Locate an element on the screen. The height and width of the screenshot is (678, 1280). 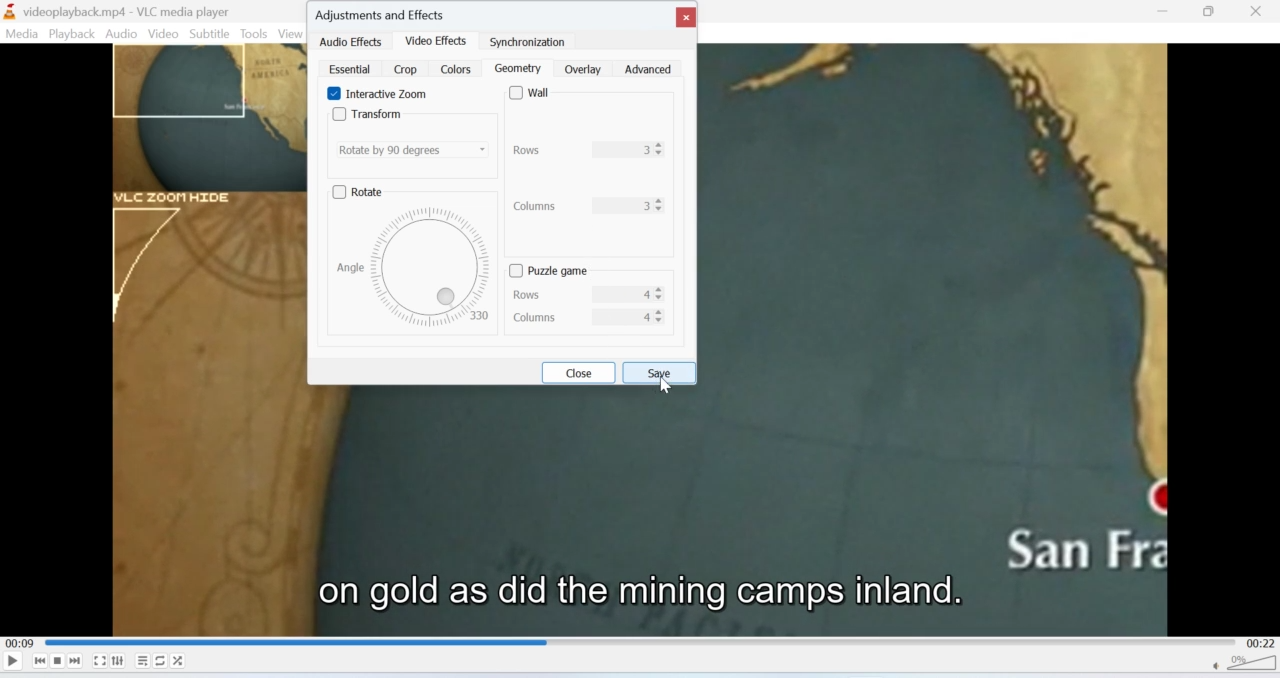
colors is located at coordinates (455, 69).